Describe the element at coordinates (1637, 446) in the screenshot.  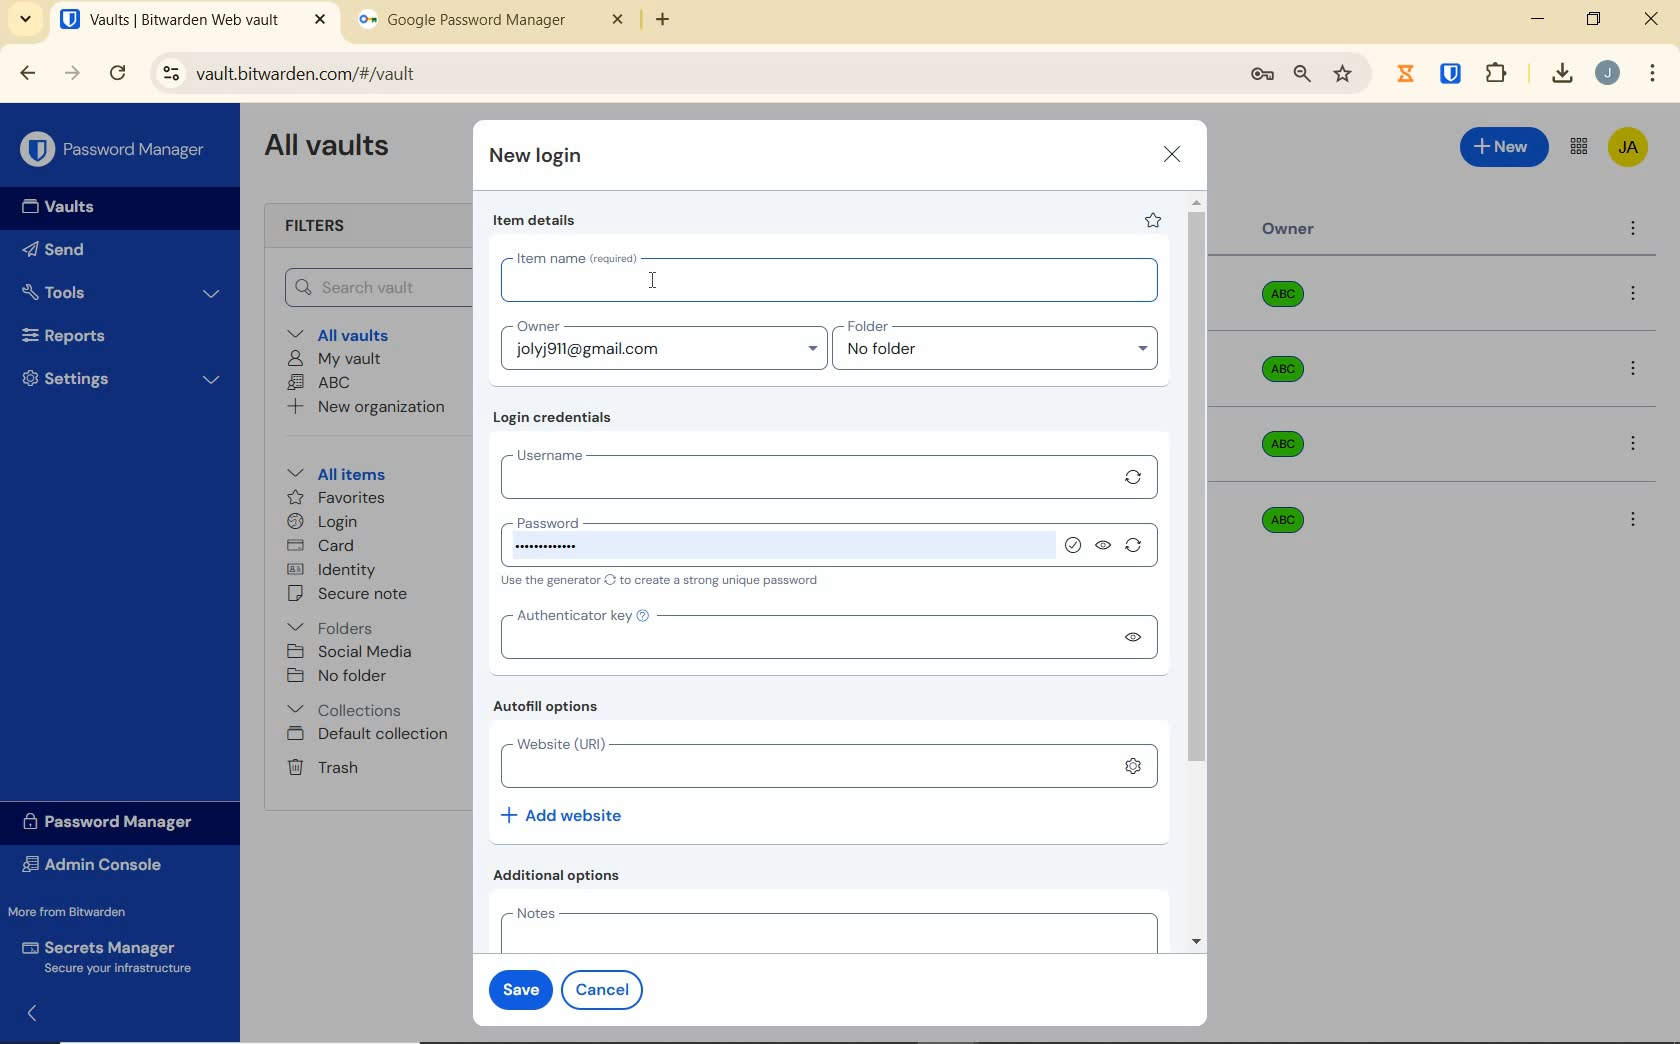
I see `option` at that location.